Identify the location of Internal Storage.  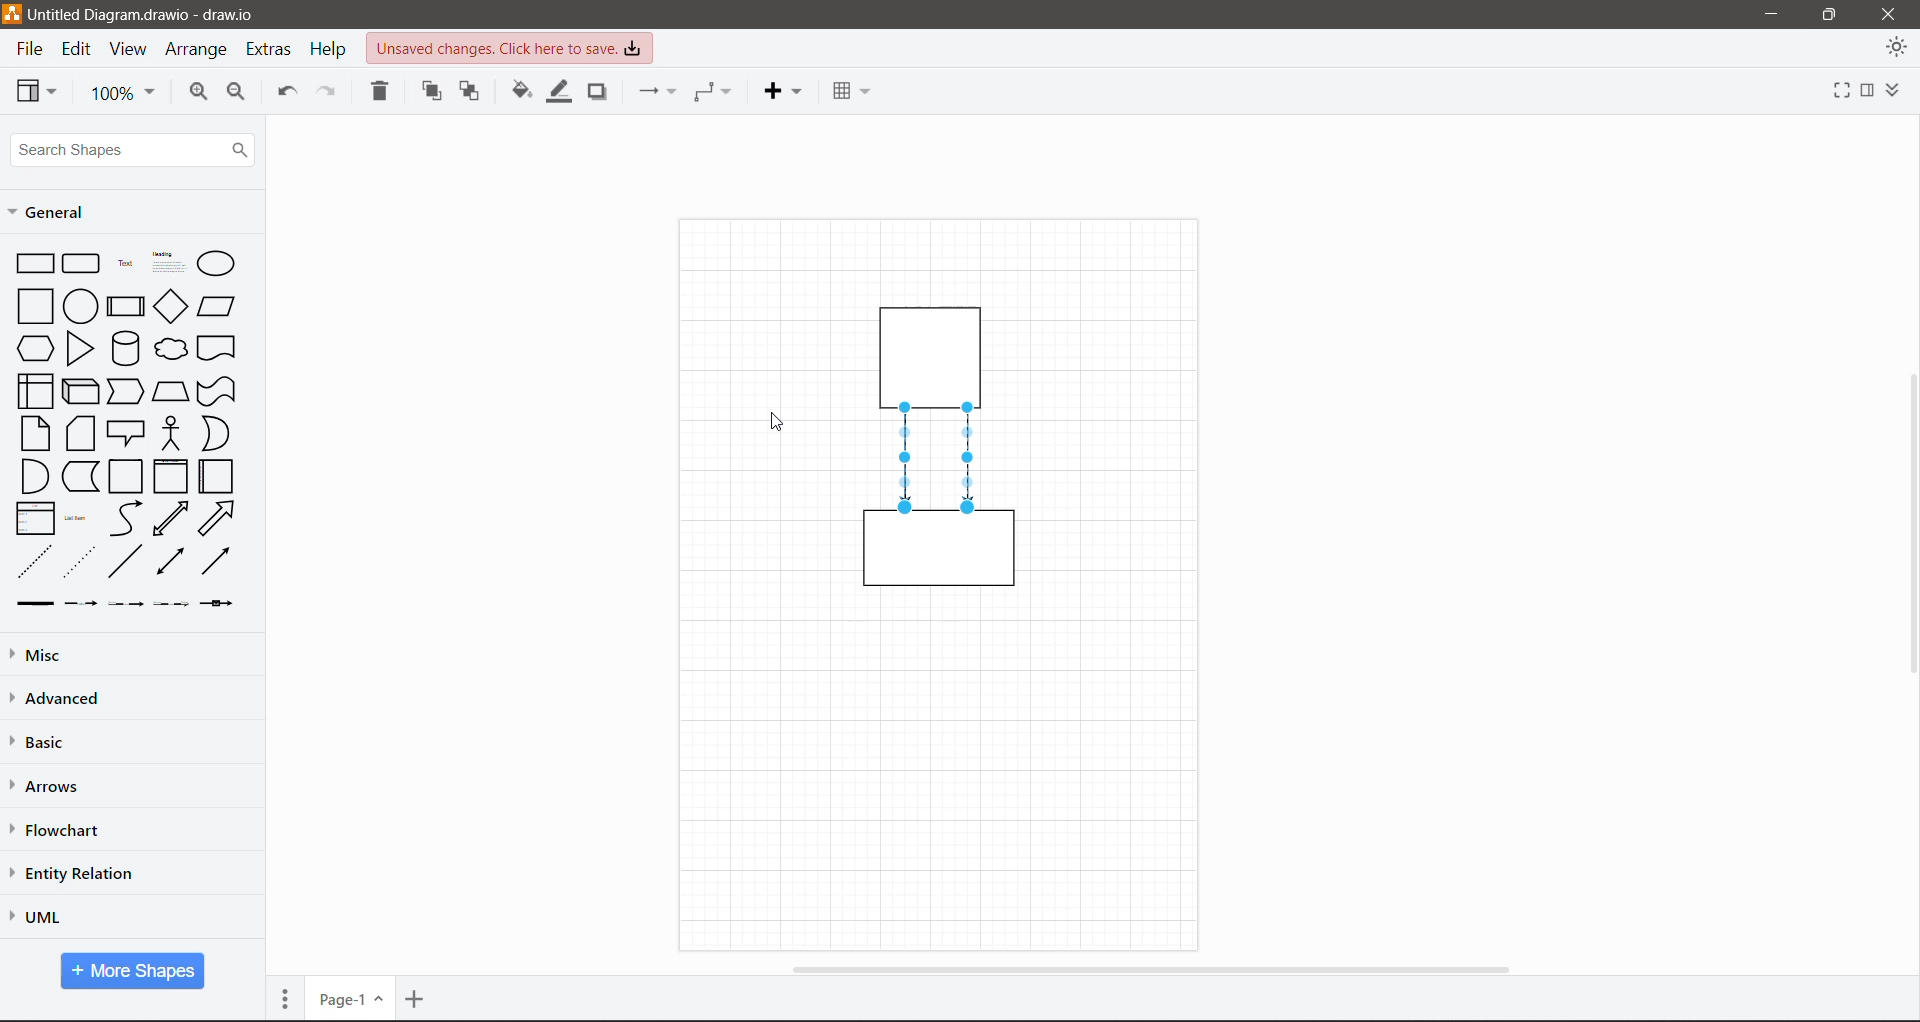
(33, 390).